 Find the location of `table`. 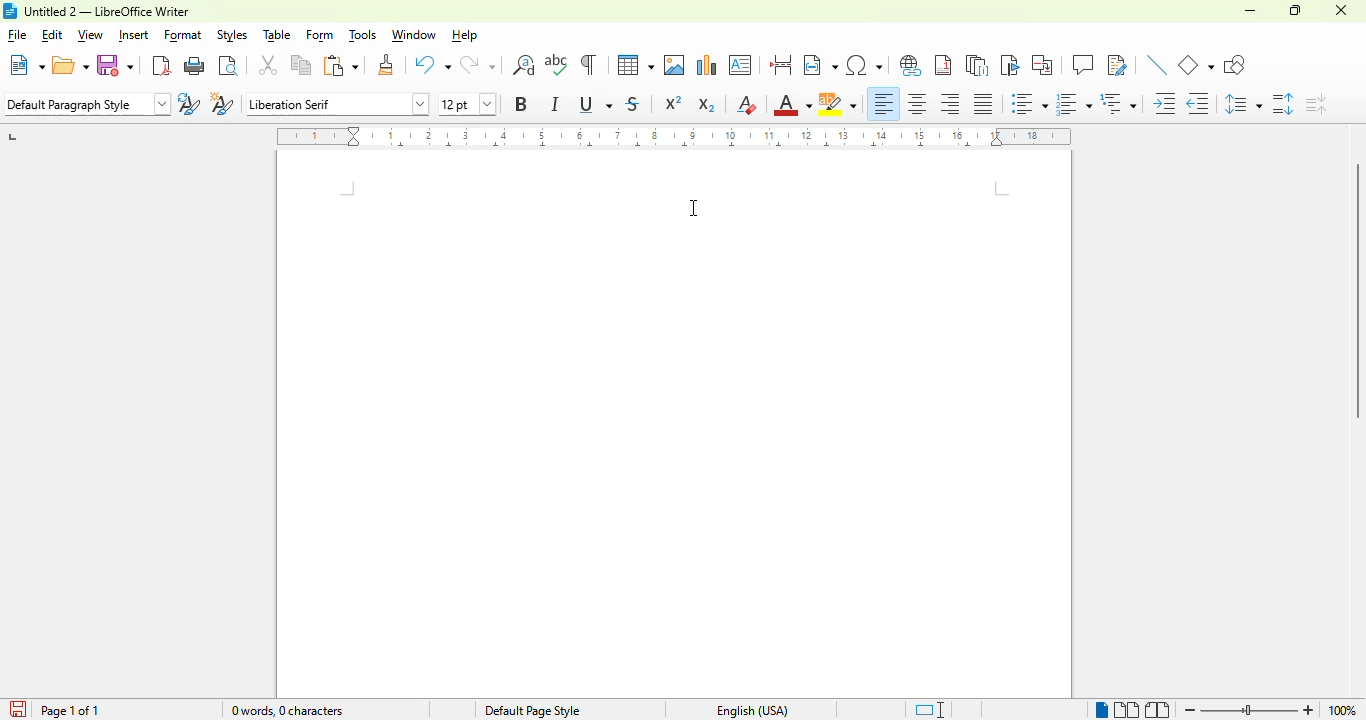

table is located at coordinates (634, 65).